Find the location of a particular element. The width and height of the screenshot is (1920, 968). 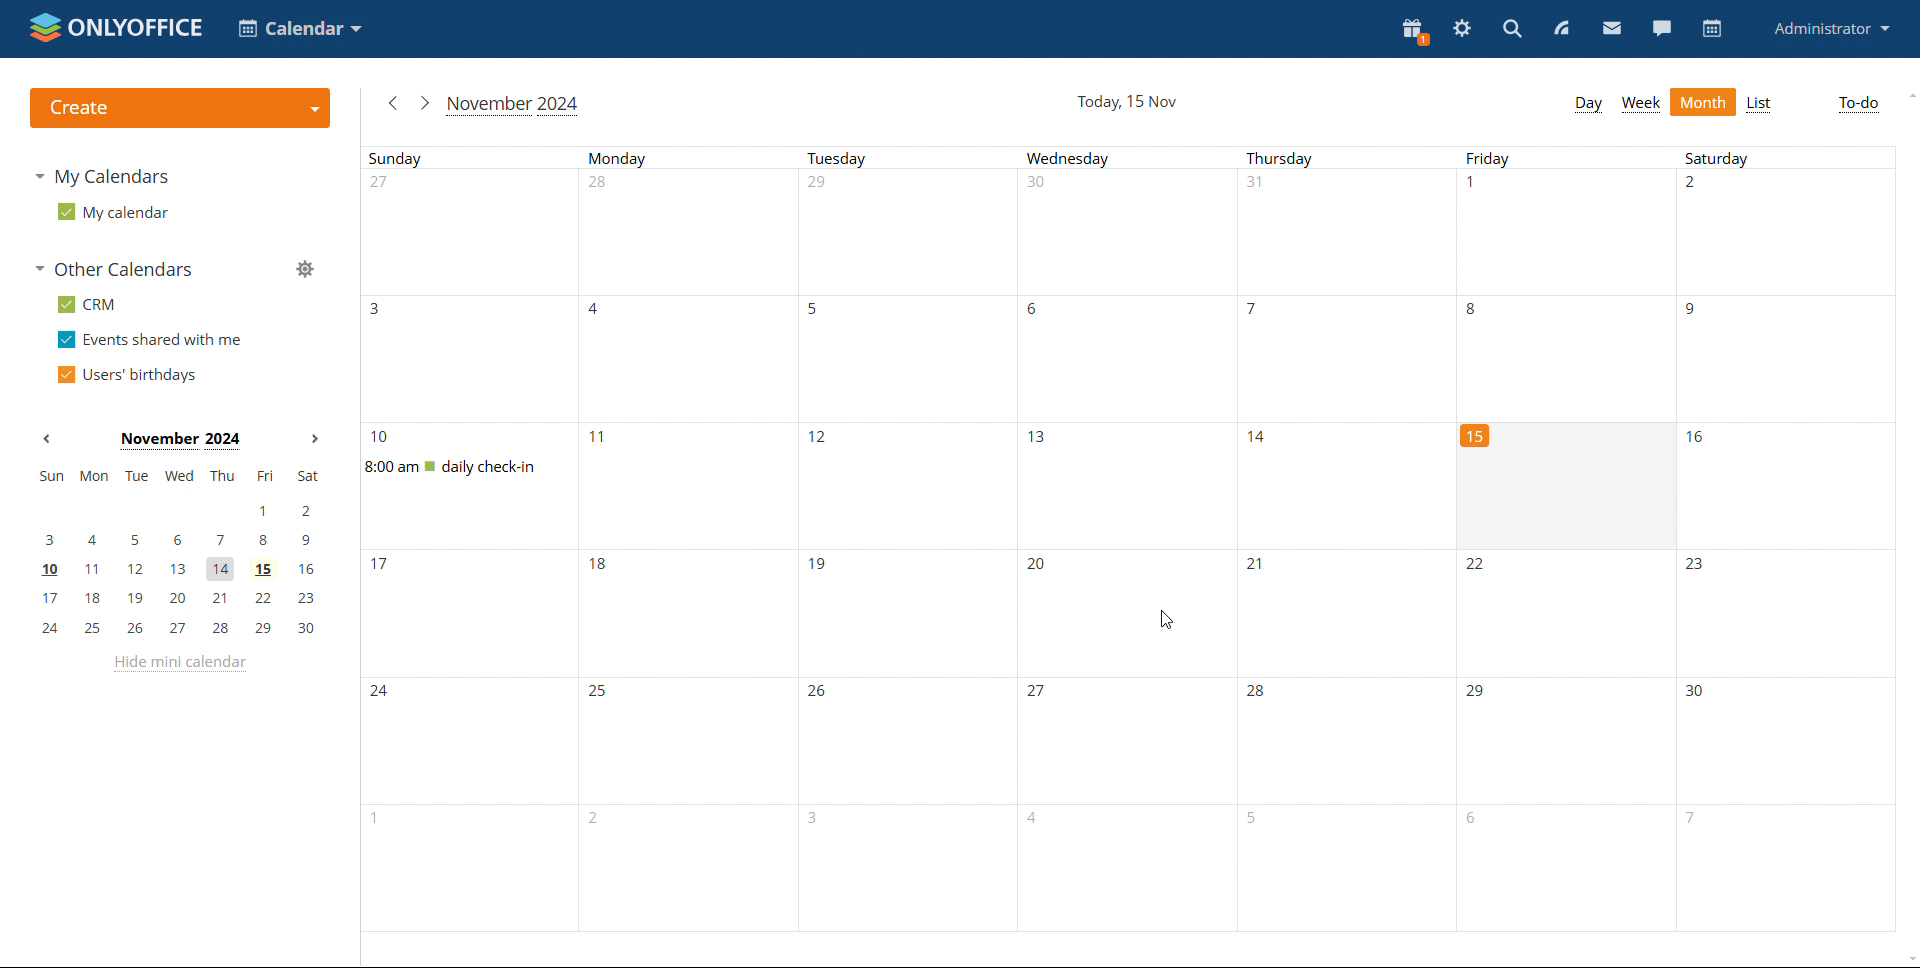

individual day is located at coordinates (478, 158).